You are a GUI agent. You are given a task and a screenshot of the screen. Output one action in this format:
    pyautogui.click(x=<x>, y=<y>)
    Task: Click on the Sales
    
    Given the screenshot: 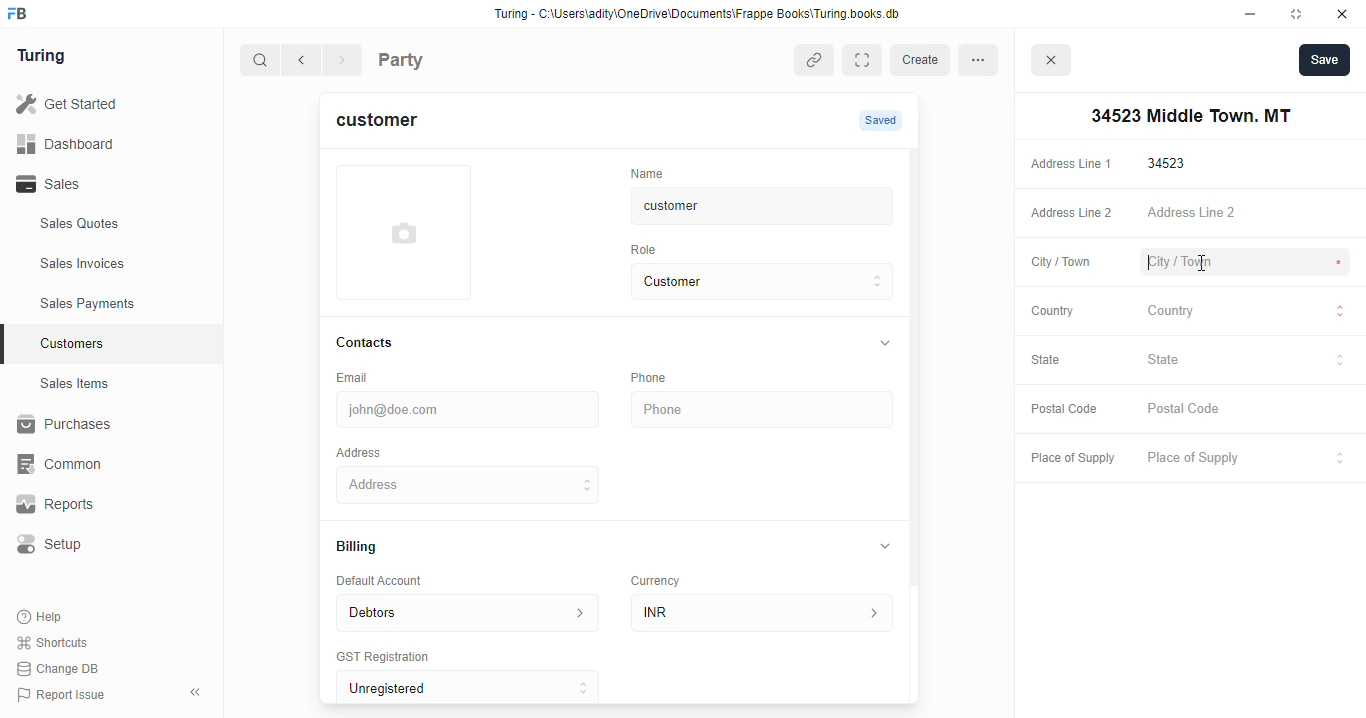 What is the action you would take?
    pyautogui.click(x=98, y=184)
    